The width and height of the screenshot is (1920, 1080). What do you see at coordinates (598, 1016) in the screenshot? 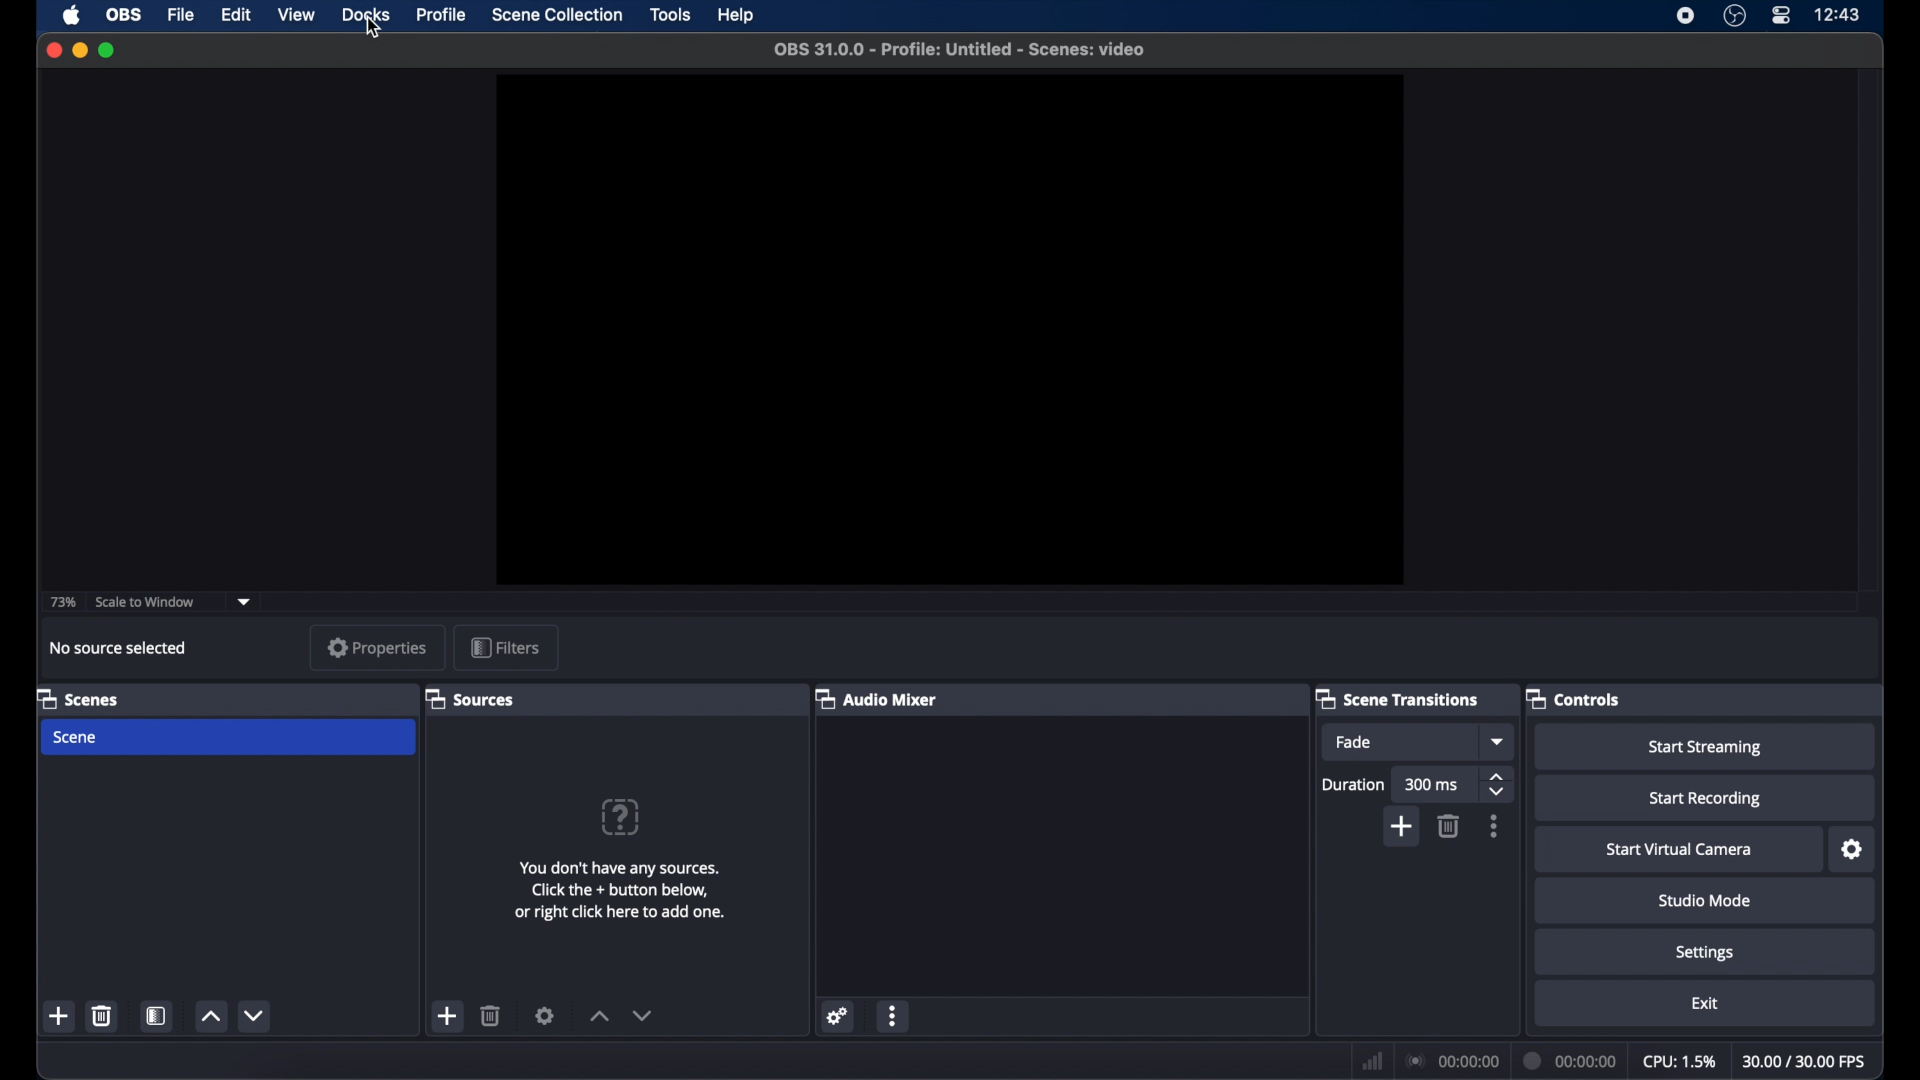
I see `increment` at bounding box center [598, 1016].